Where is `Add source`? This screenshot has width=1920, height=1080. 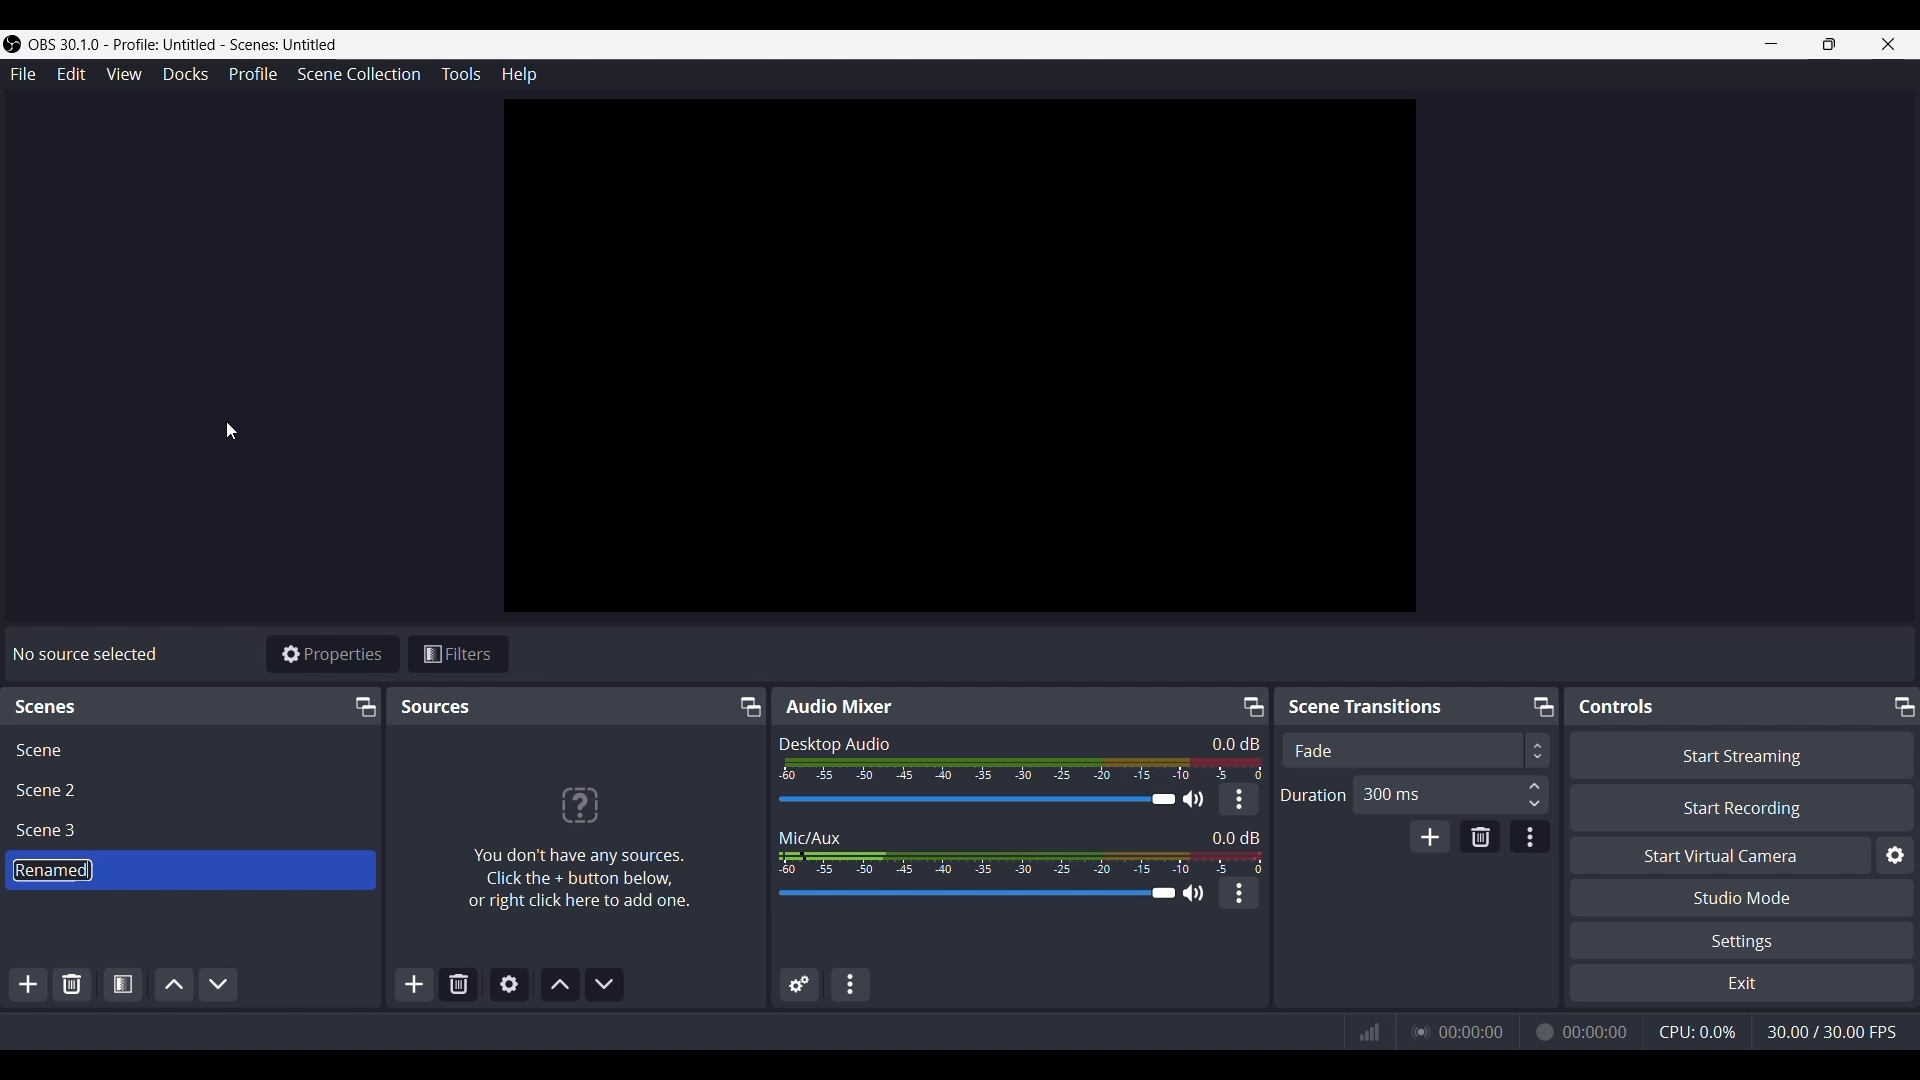
Add source is located at coordinates (415, 983).